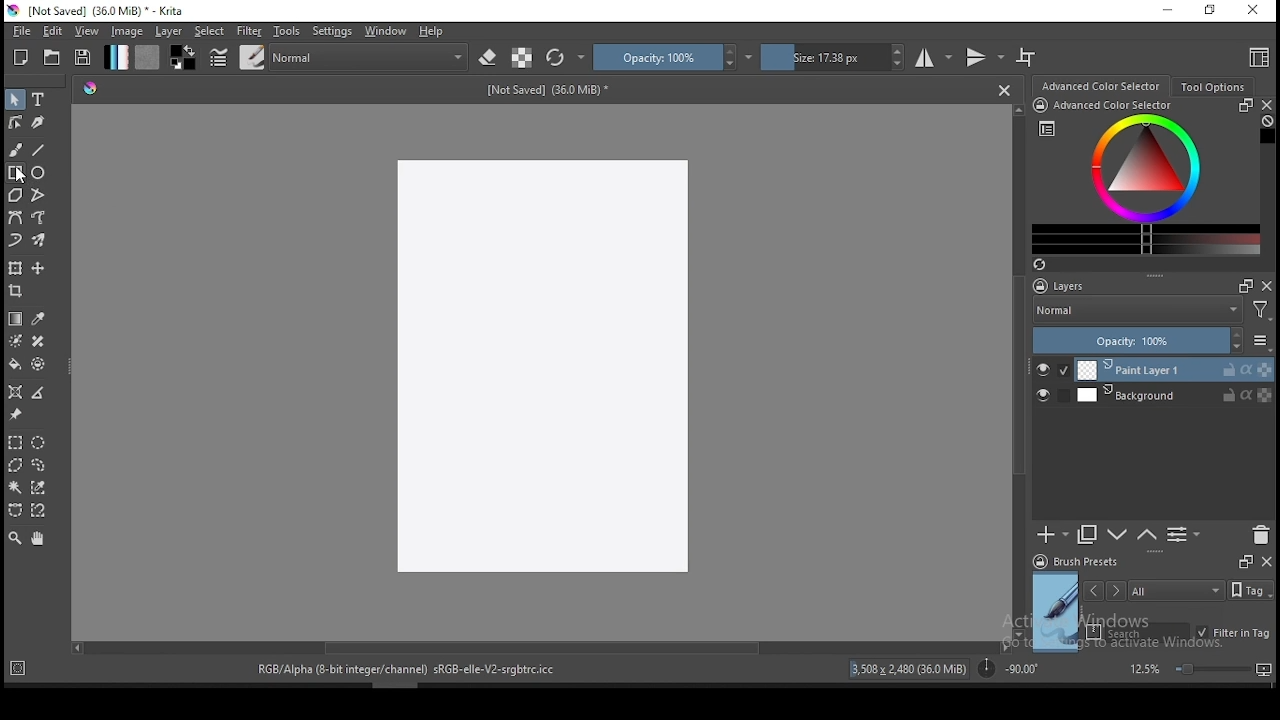  Describe the element at coordinates (17, 149) in the screenshot. I see `brush tool` at that location.